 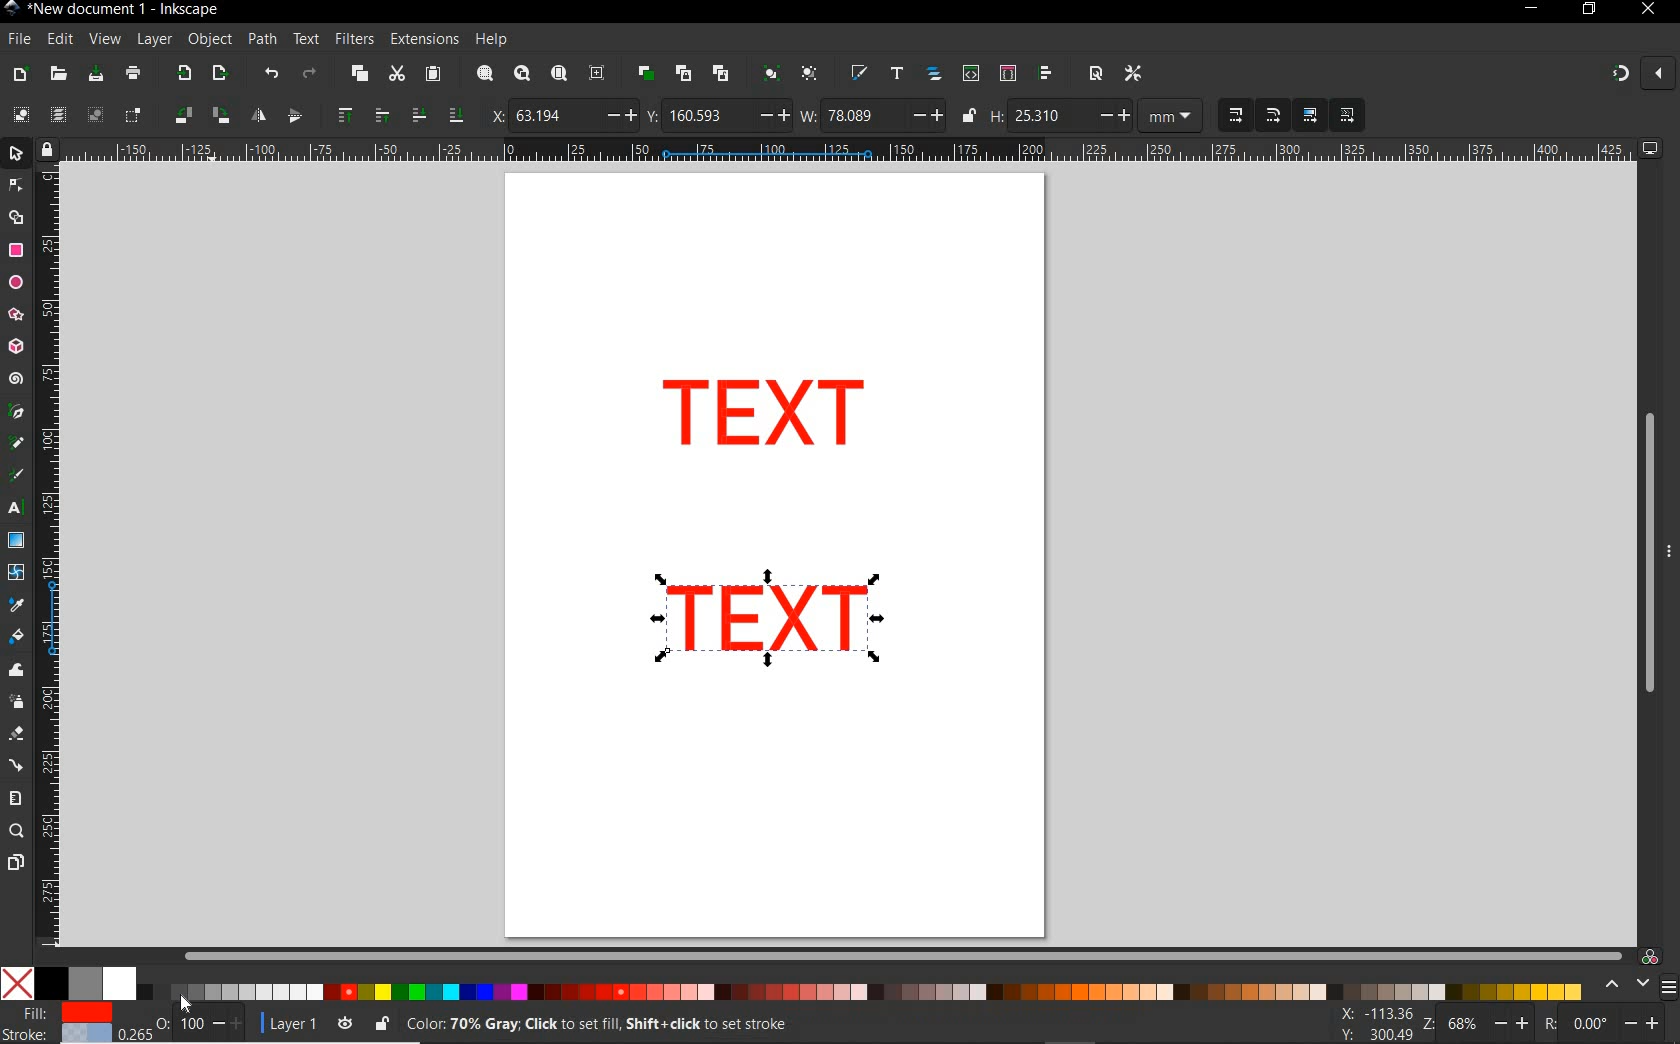 I want to click on fill and stroke, so click(x=61, y=1024).